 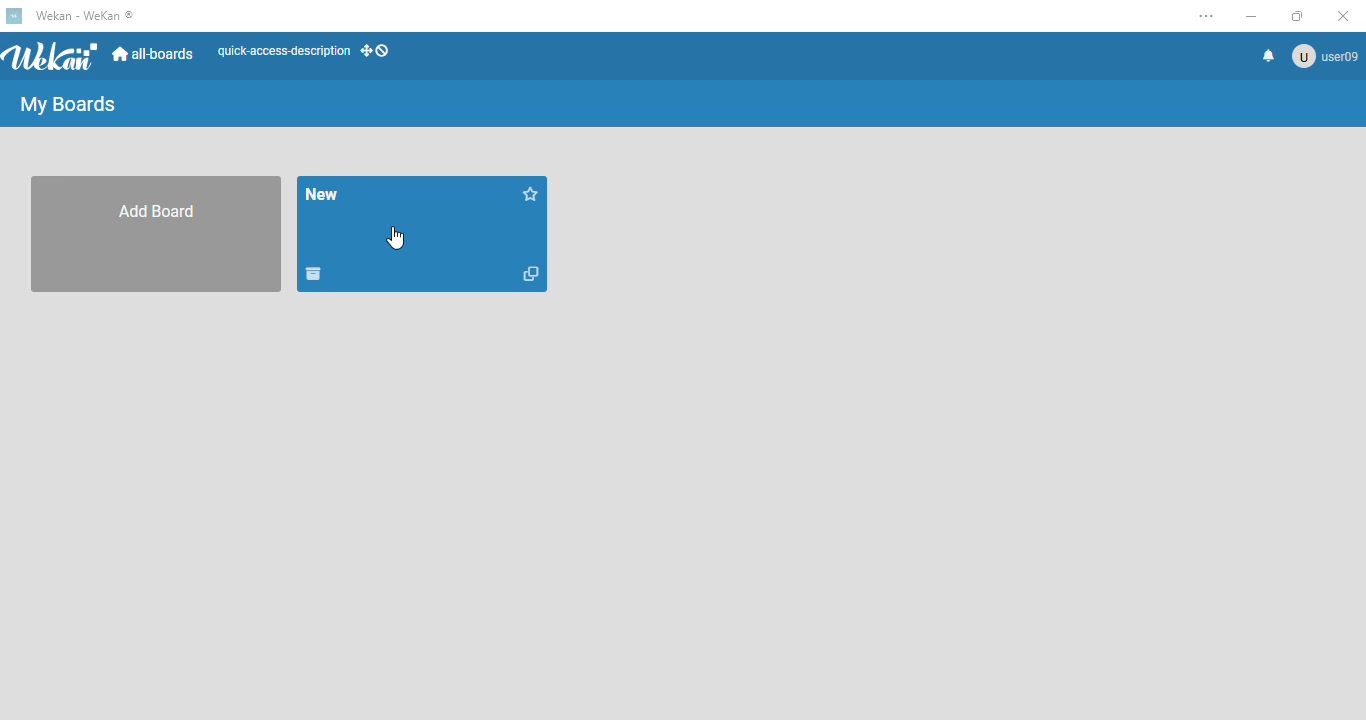 What do you see at coordinates (375, 51) in the screenshot?
I see `show-desktop-drag-handles` at bounding box center [375, 51].